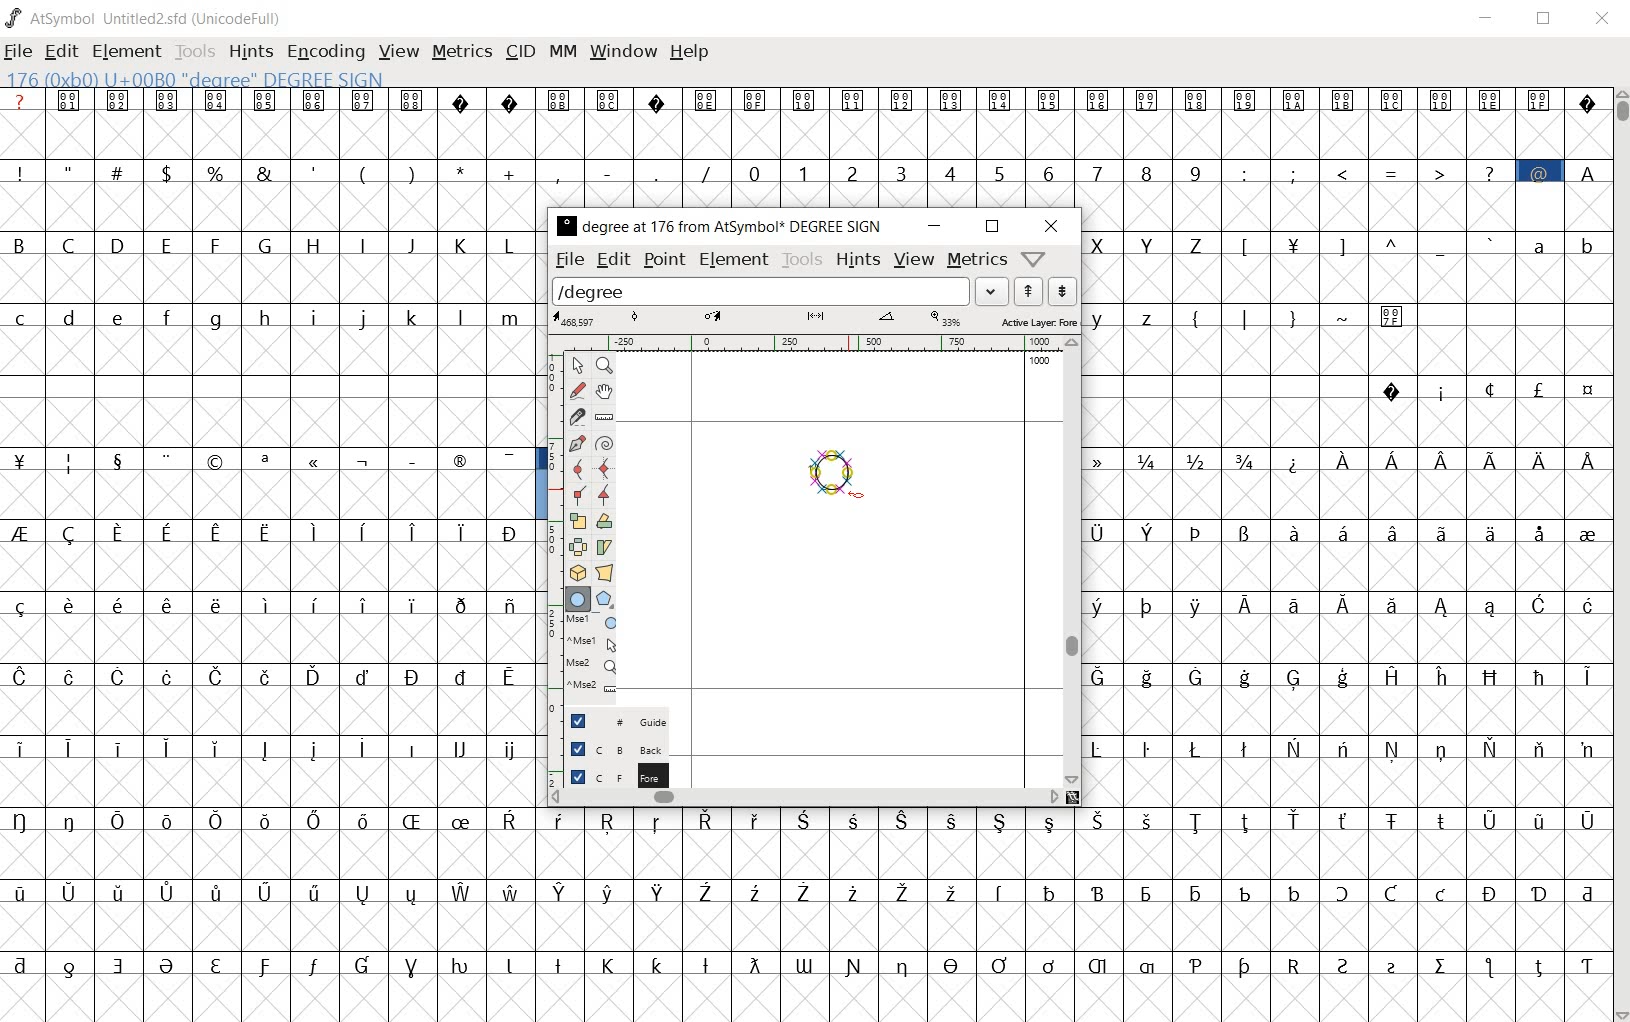 The height and width of the screenshot is (1022, 1630). What do you see at coordinates (1033, 258) in the screenshot?
I see `help/window` at bounding box center [1033, 258].